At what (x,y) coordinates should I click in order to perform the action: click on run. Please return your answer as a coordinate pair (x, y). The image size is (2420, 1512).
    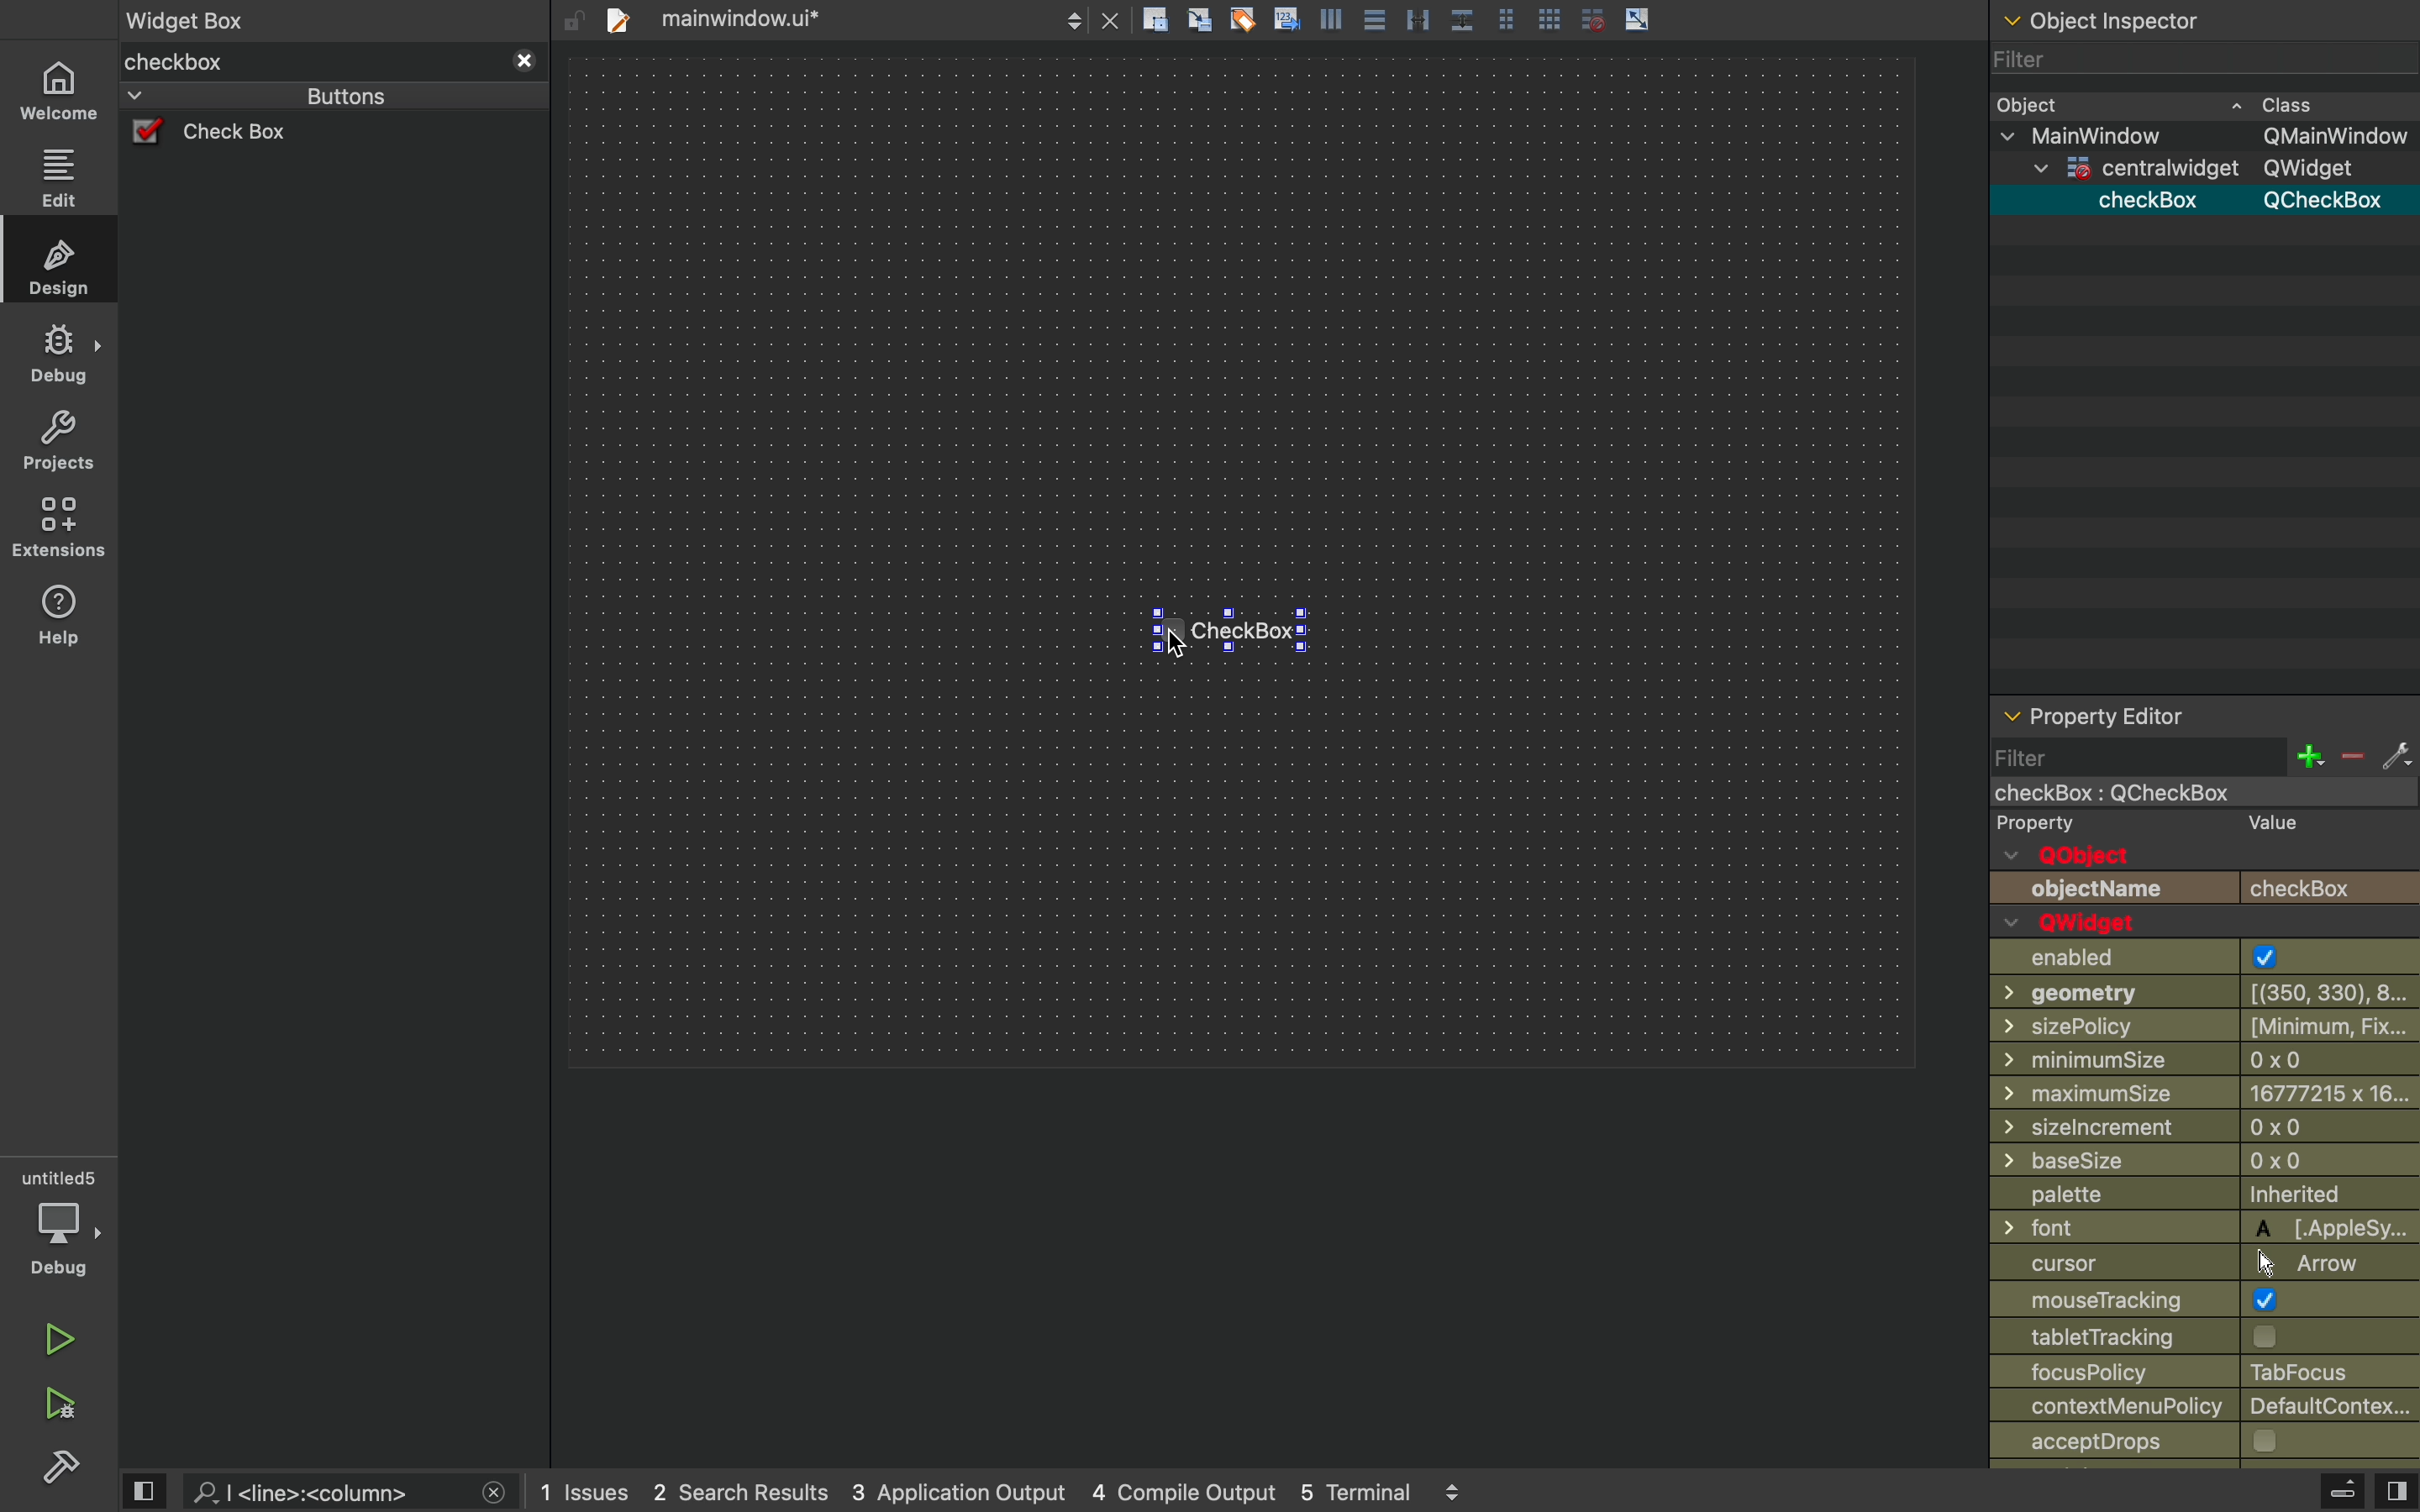
    Looking at the image, I should click on (51, 1339).